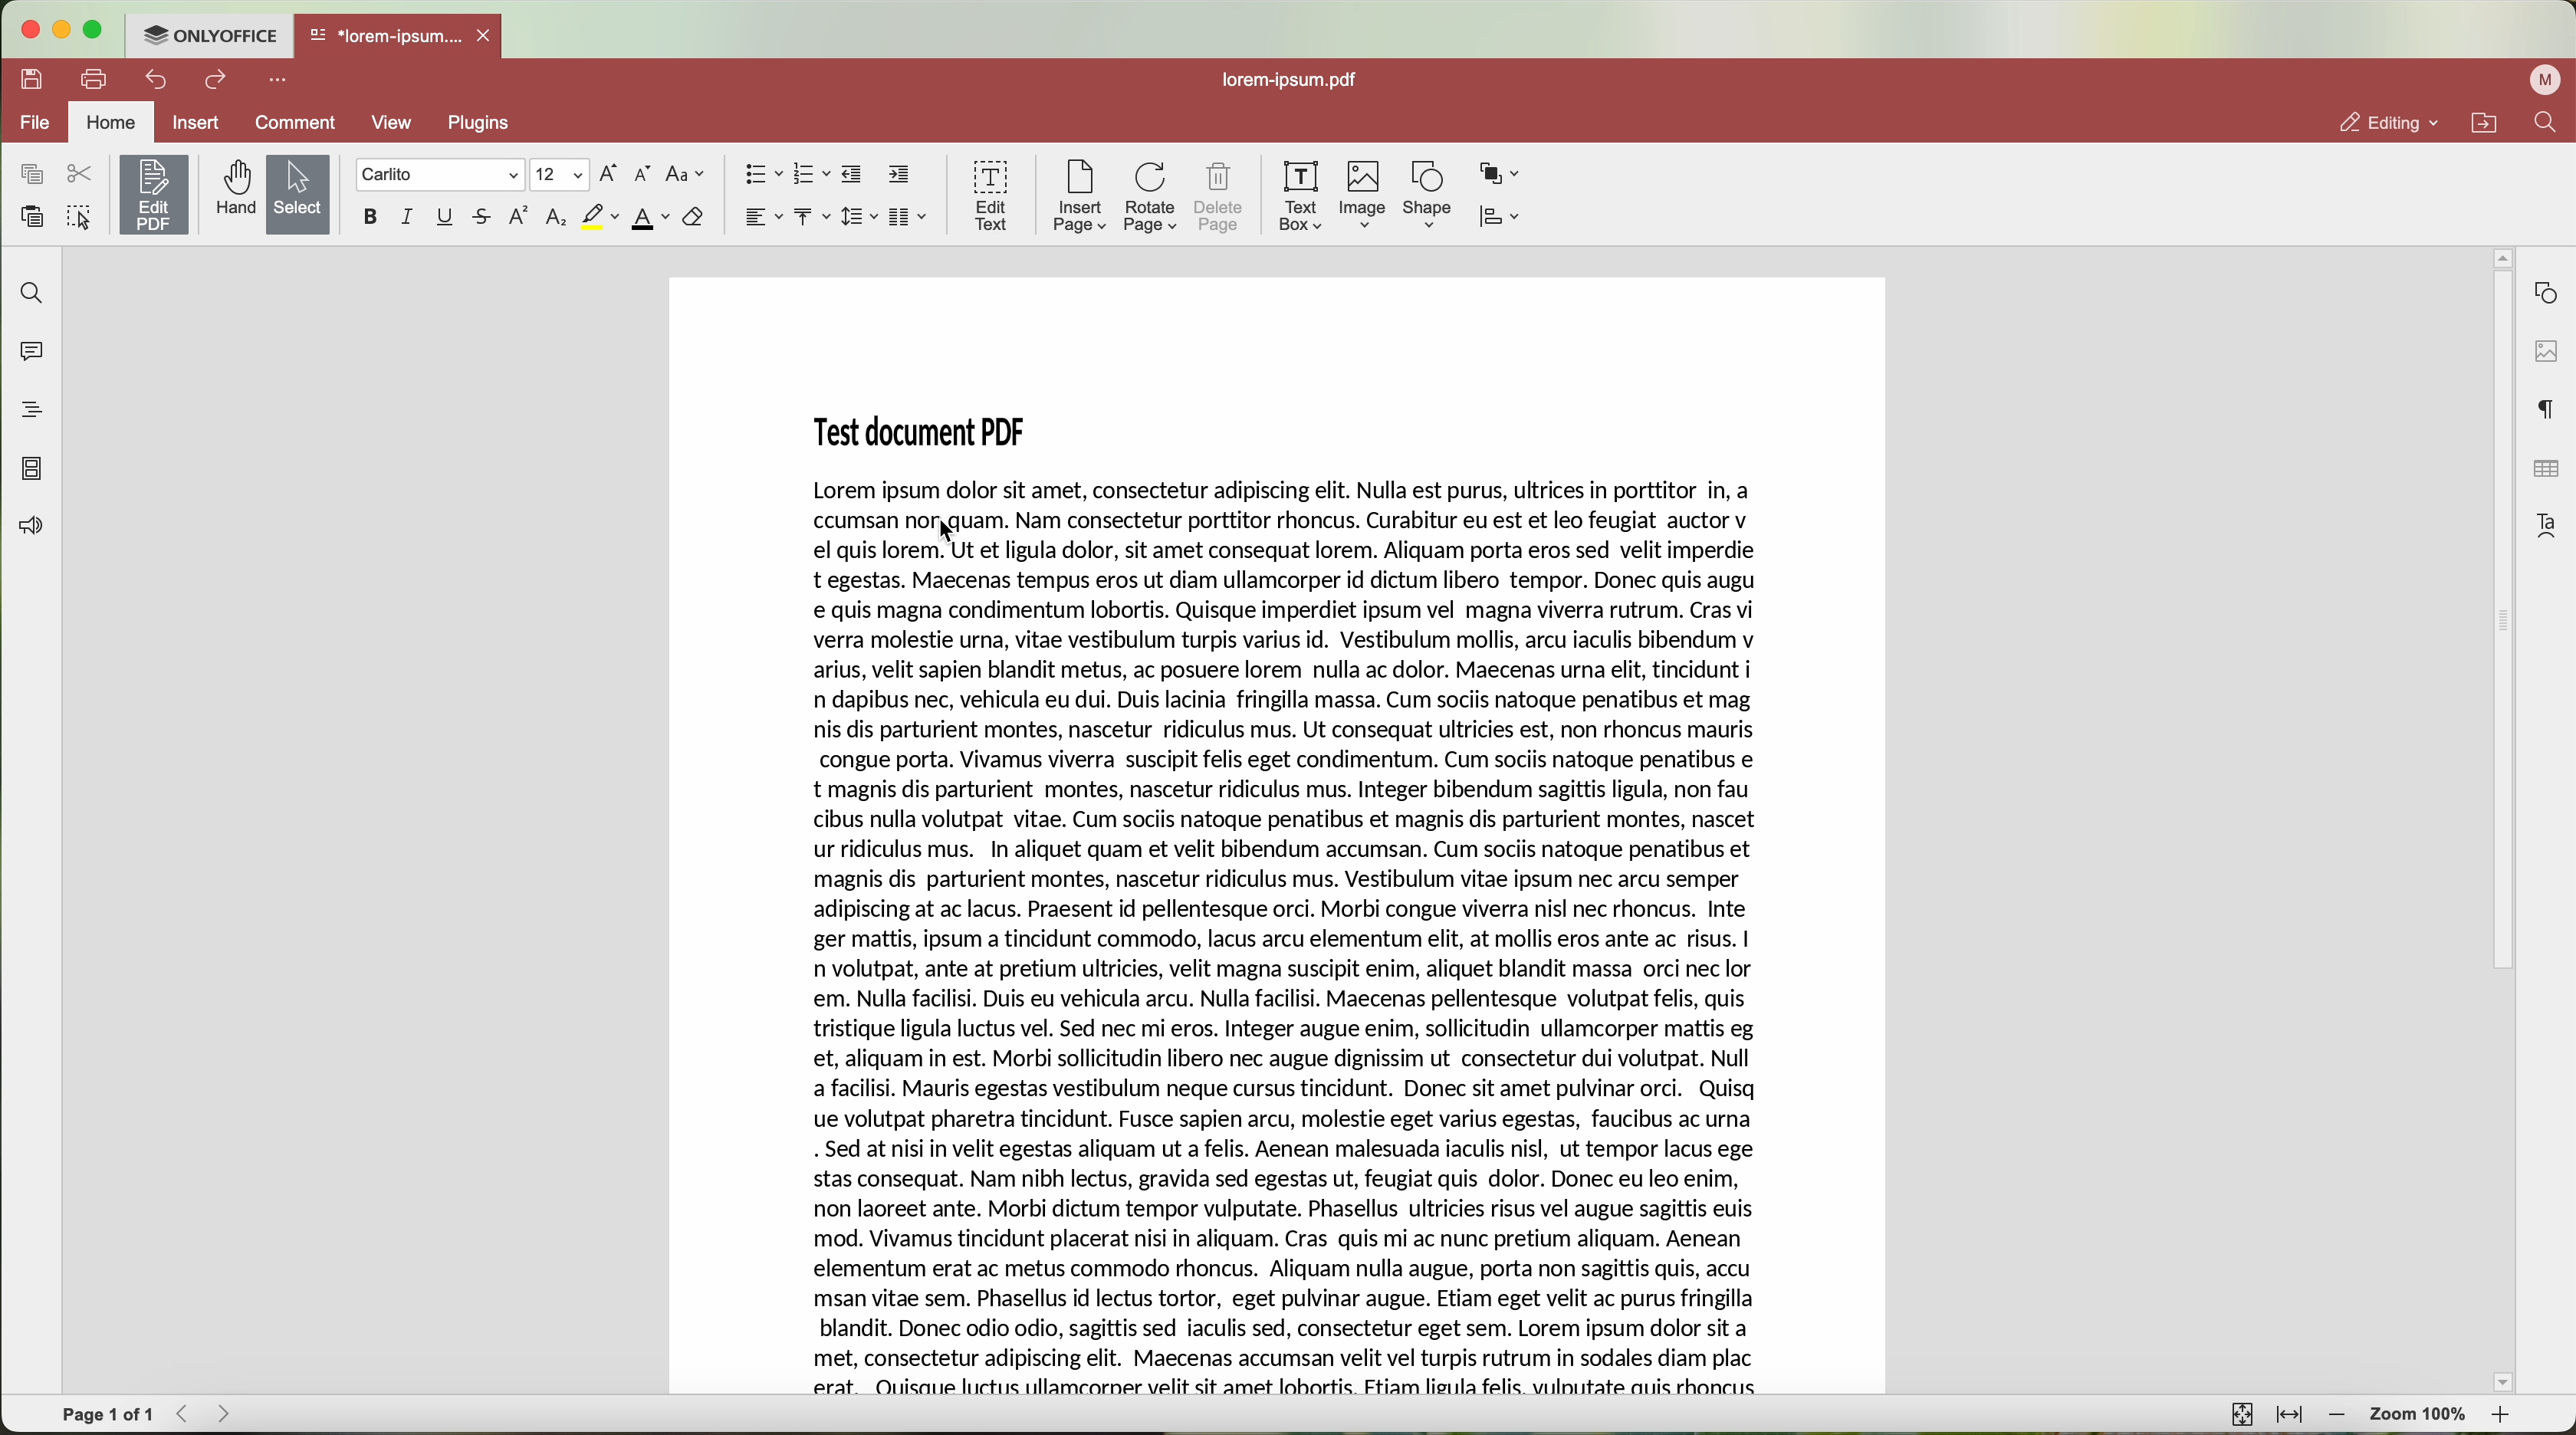  Describe the element at coordinates (32, 174) in the screenshot. I see `copy` at that location.